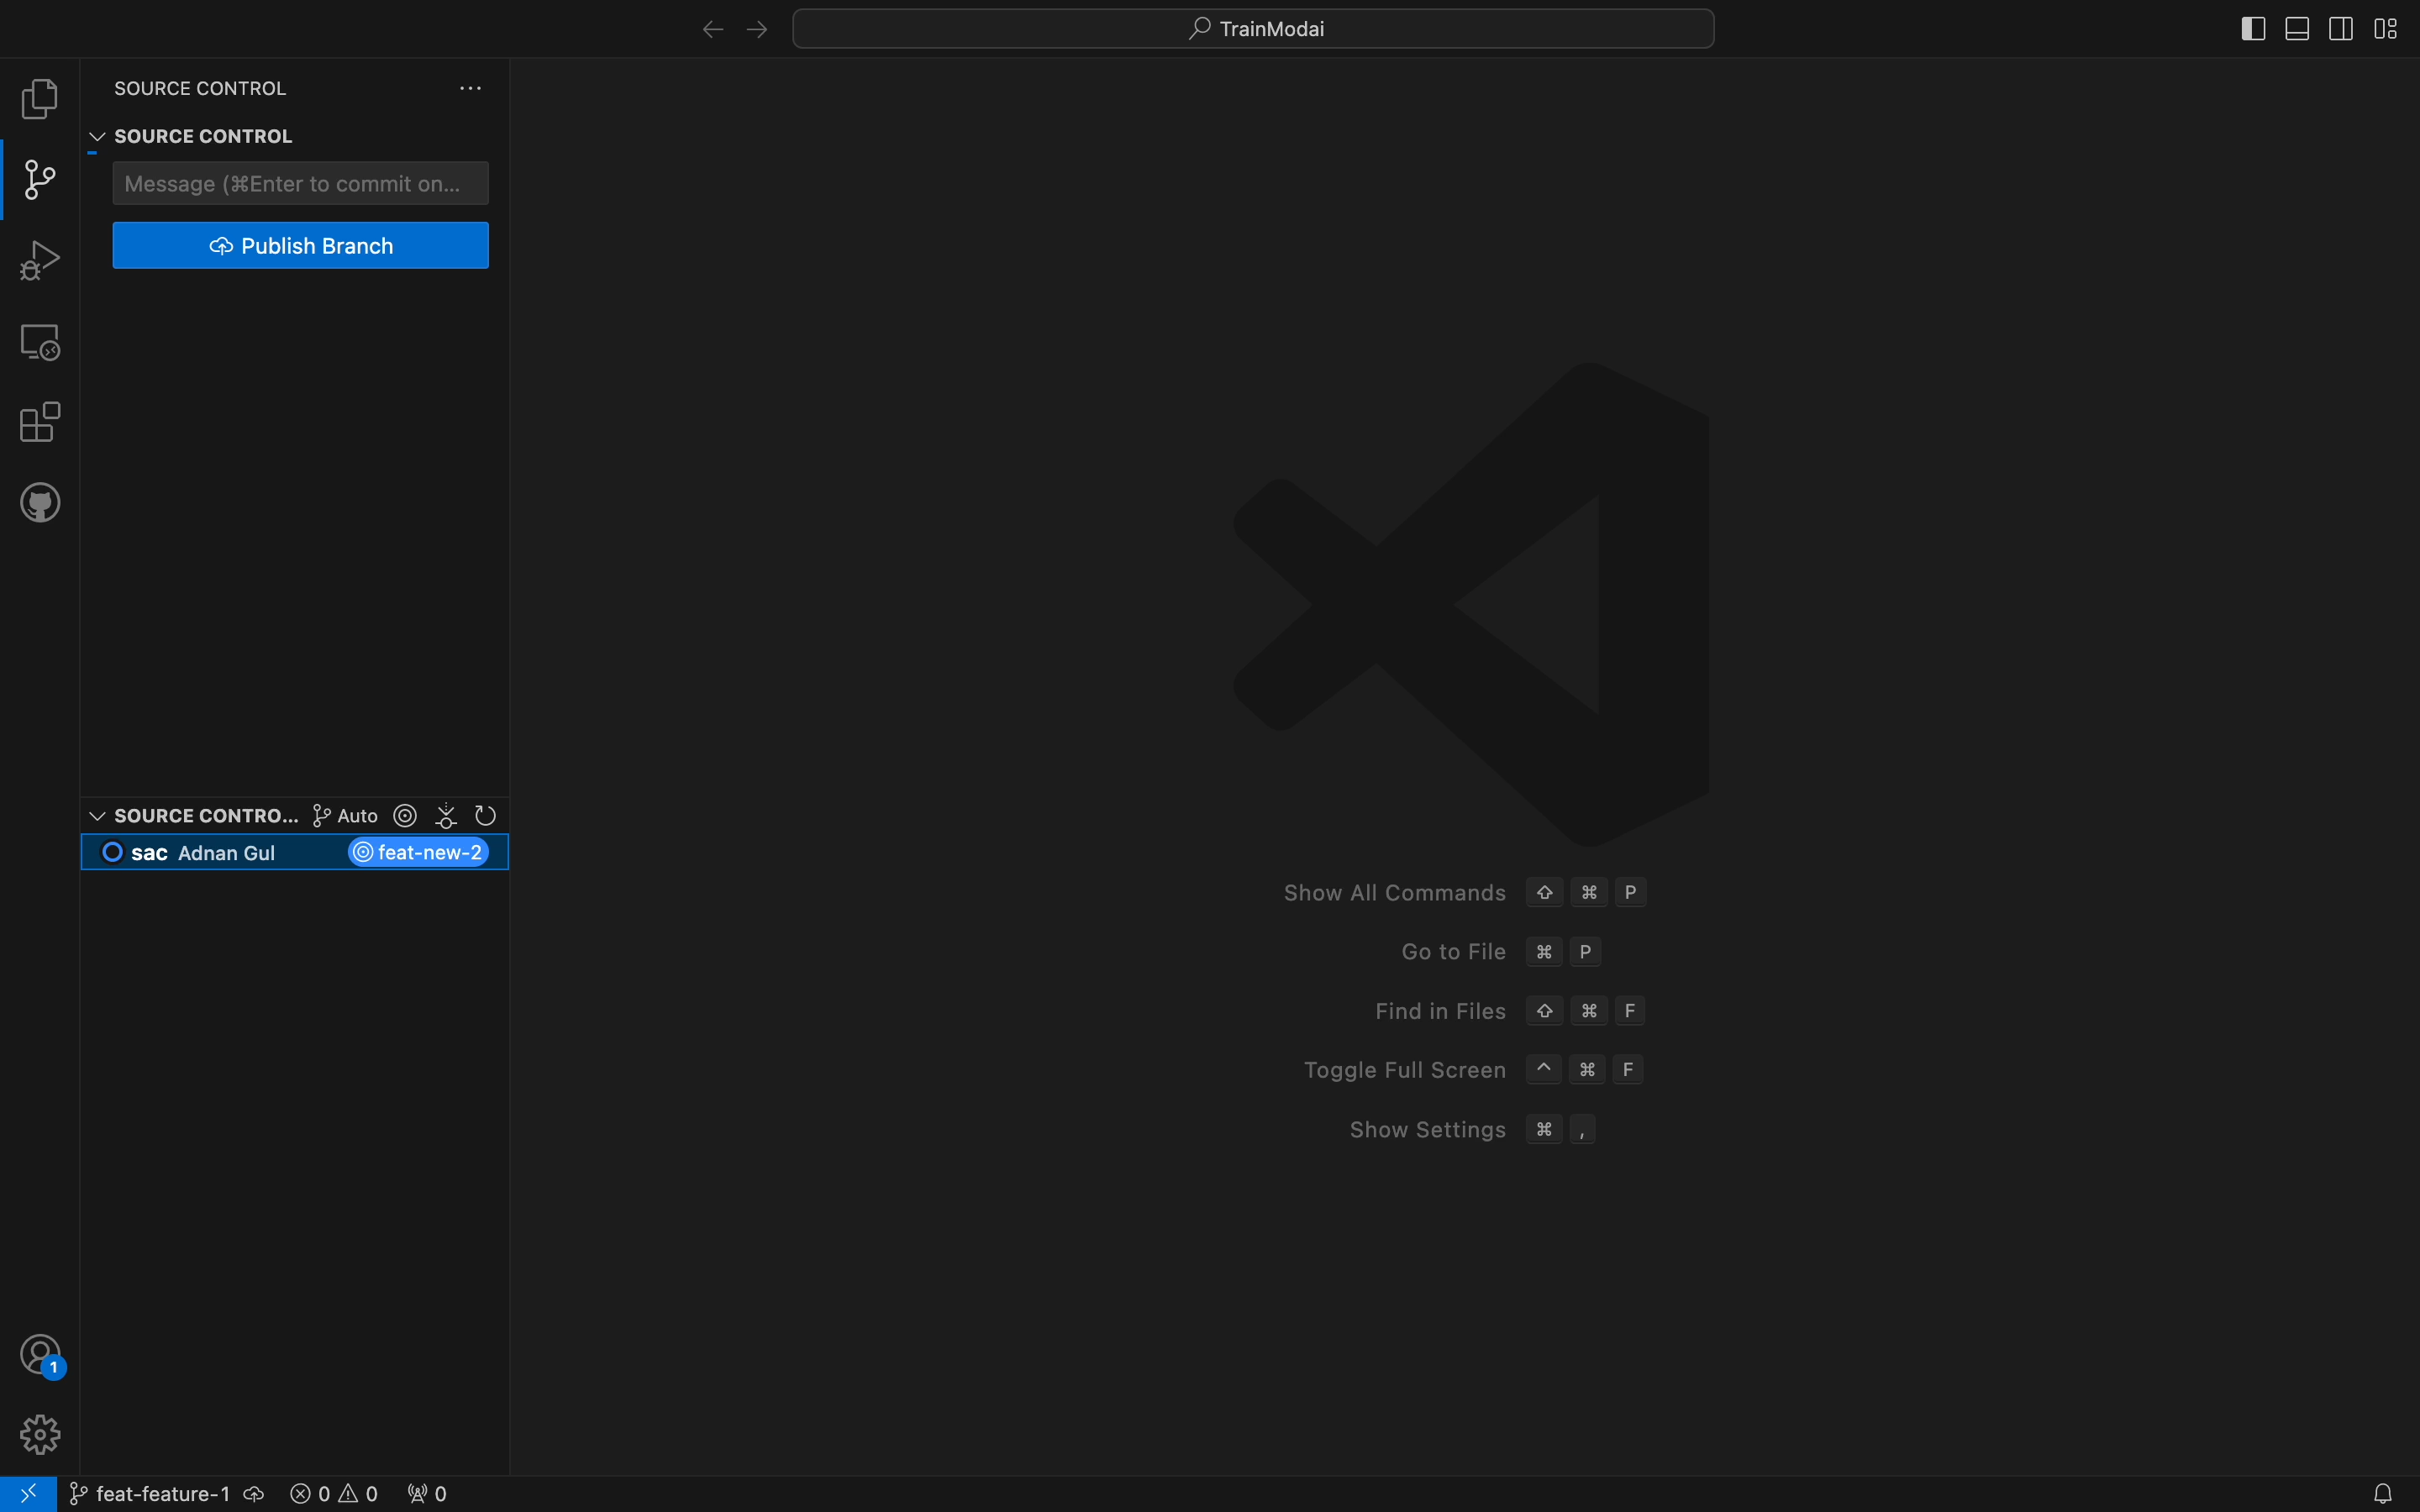 Image resolution: width=2420 pixels, height=1512 pixels. Describe the element at coordinates (1636, 1010) in the screenshot. I see `F` at that location.